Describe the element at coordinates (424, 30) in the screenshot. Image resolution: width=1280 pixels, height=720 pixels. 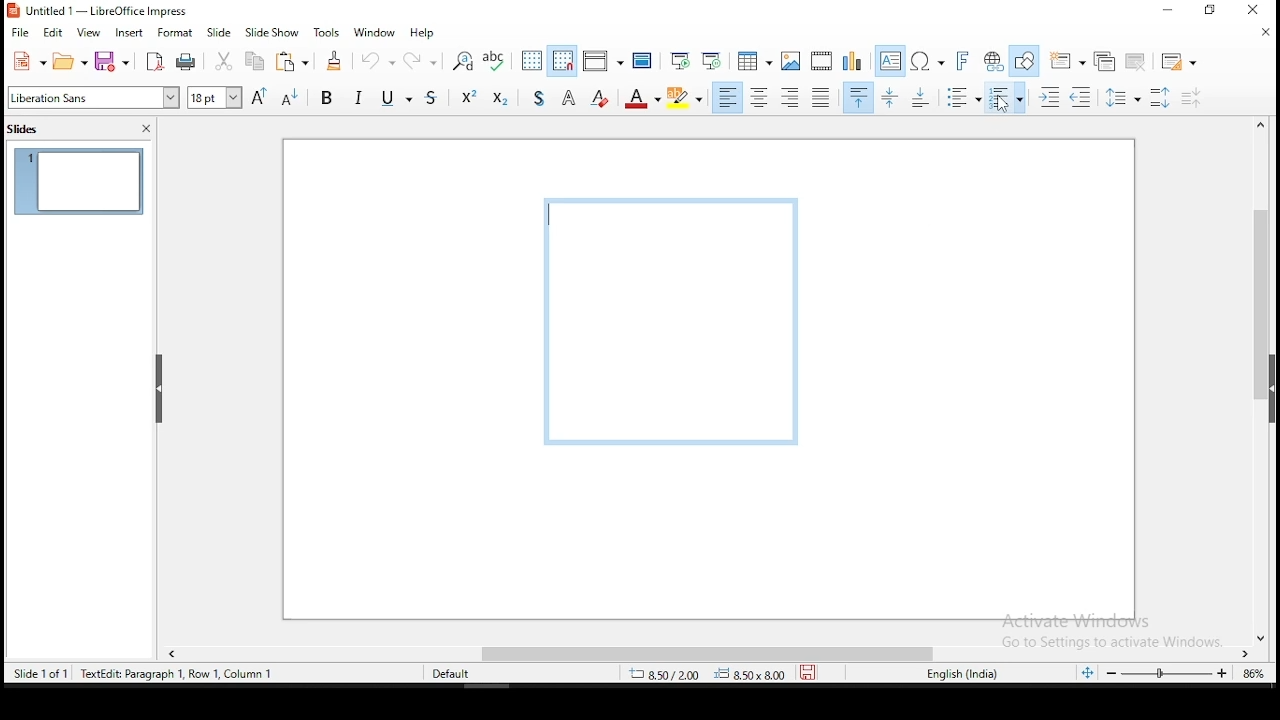
I see `help` at that location.